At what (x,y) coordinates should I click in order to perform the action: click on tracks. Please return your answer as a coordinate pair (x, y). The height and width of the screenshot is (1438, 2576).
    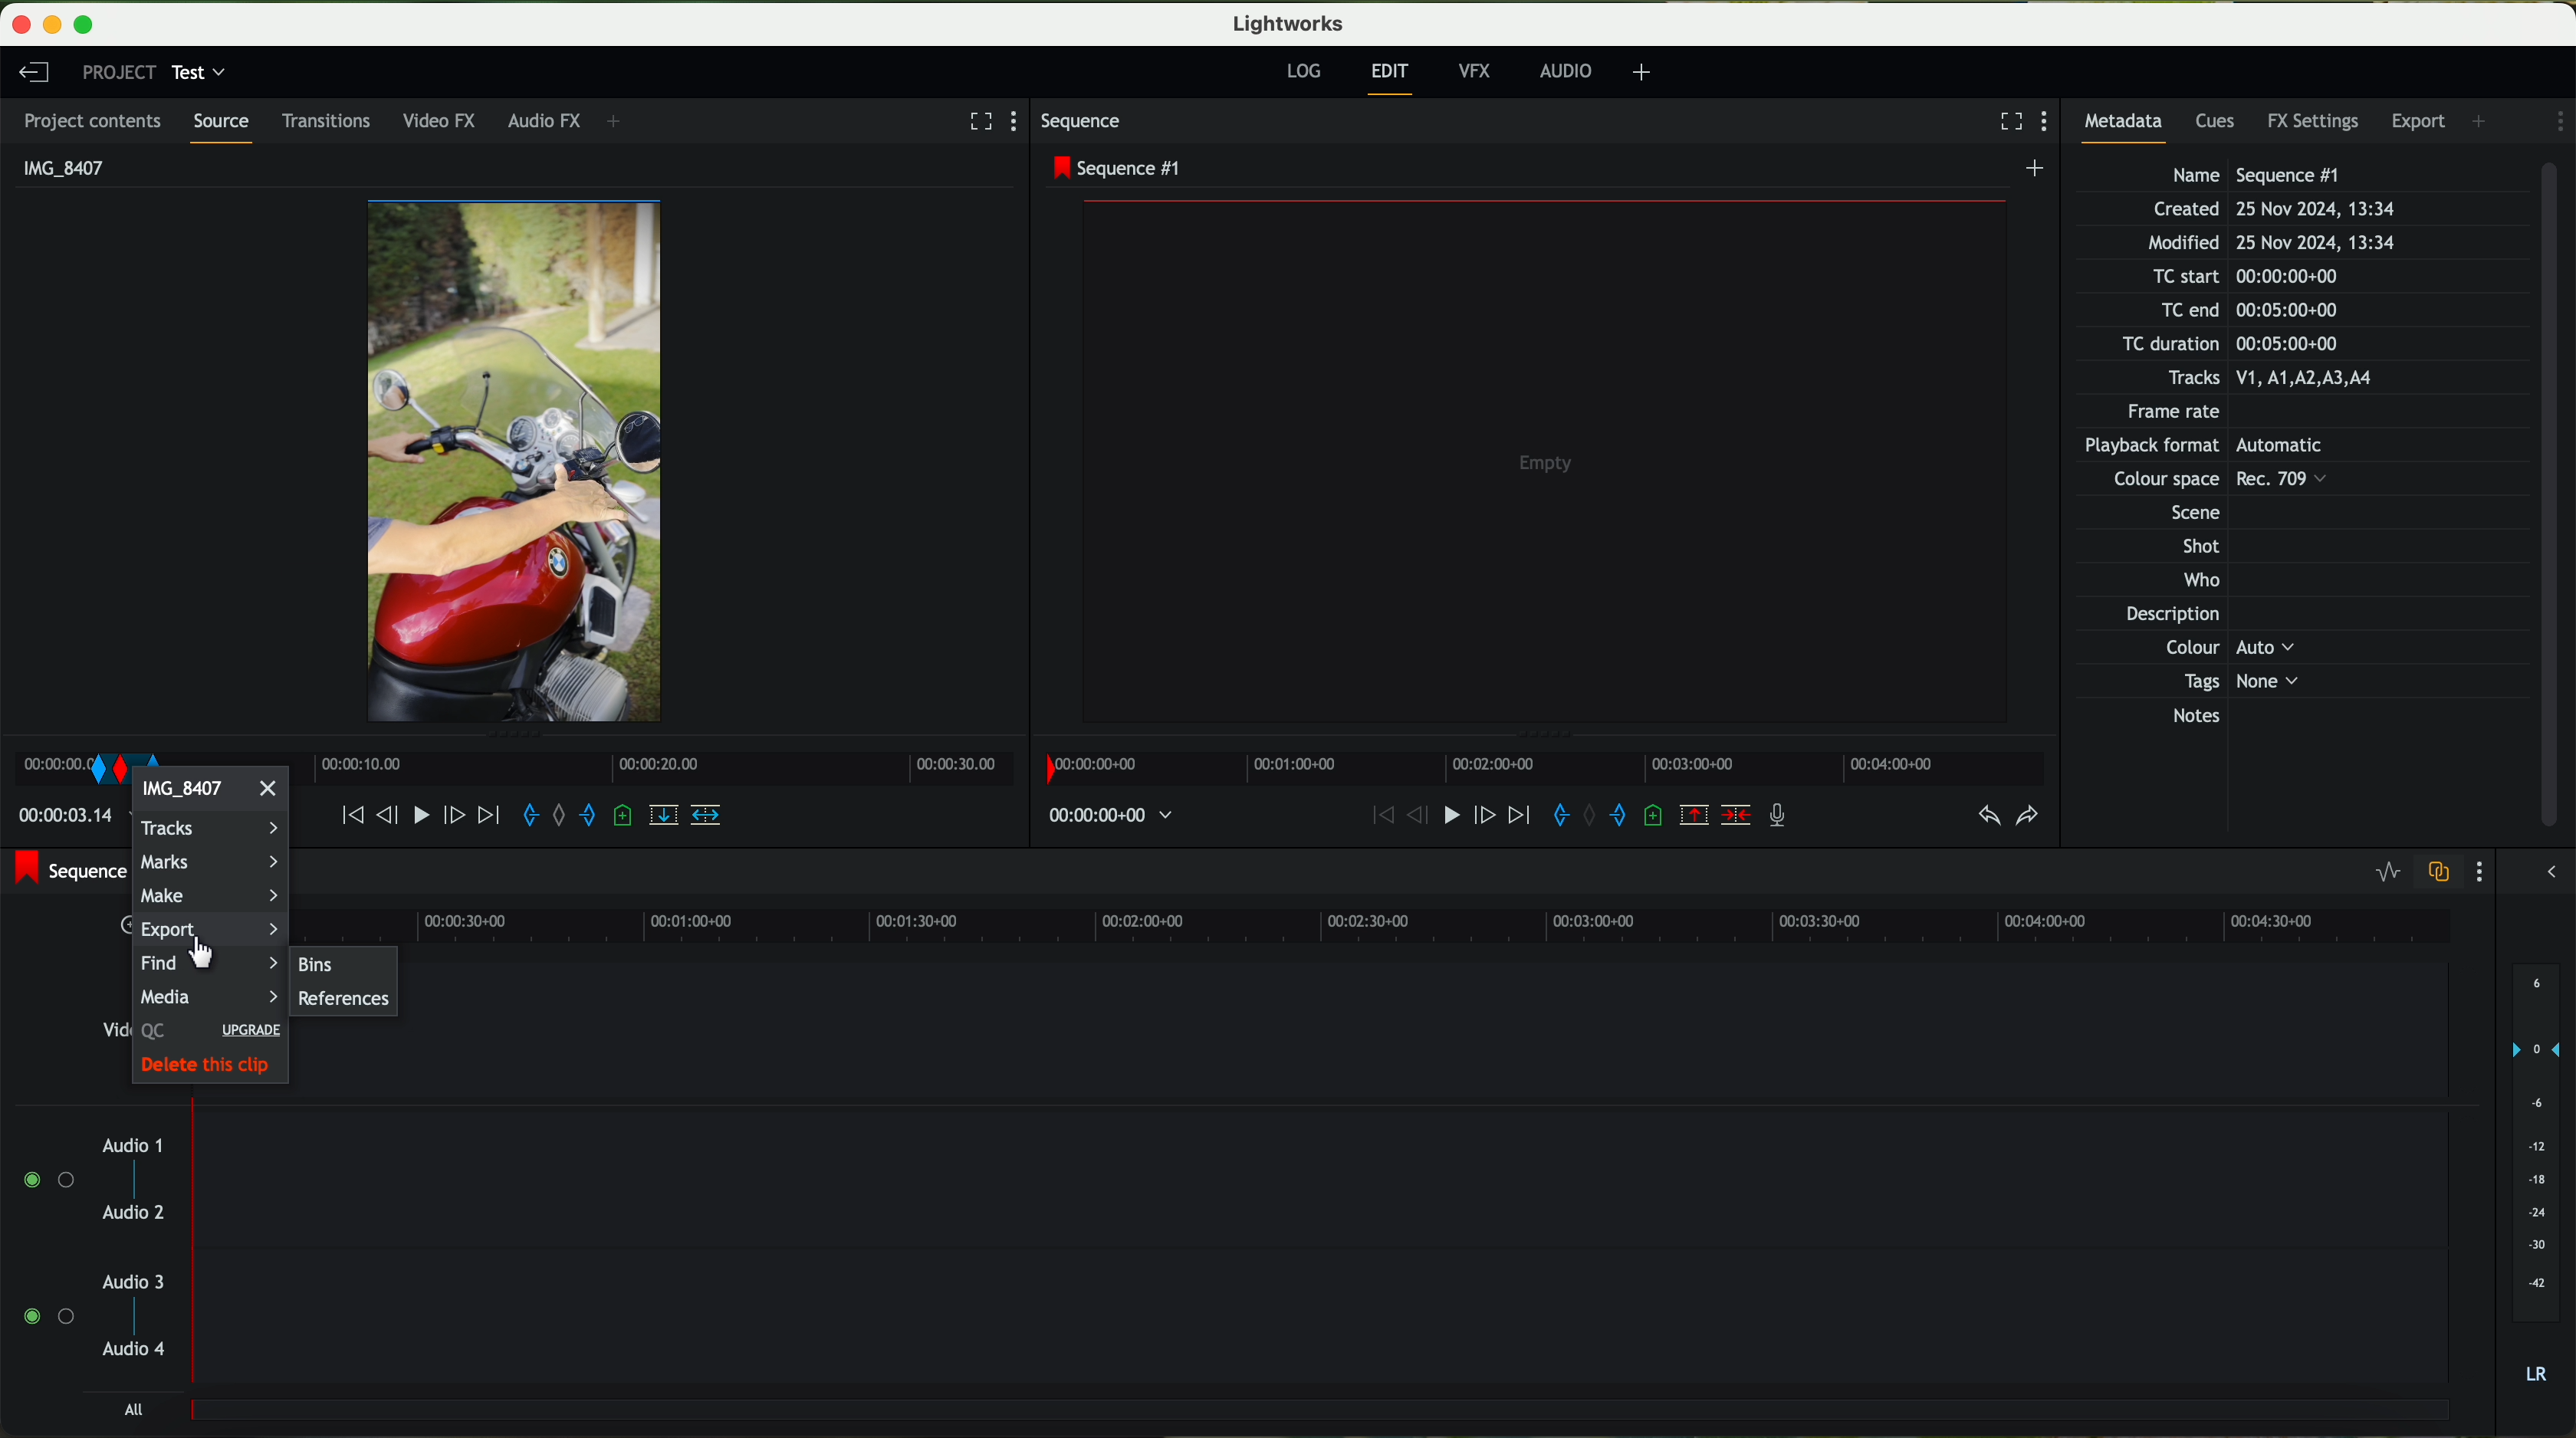
    Looking at the image, I should click on (207, 829).